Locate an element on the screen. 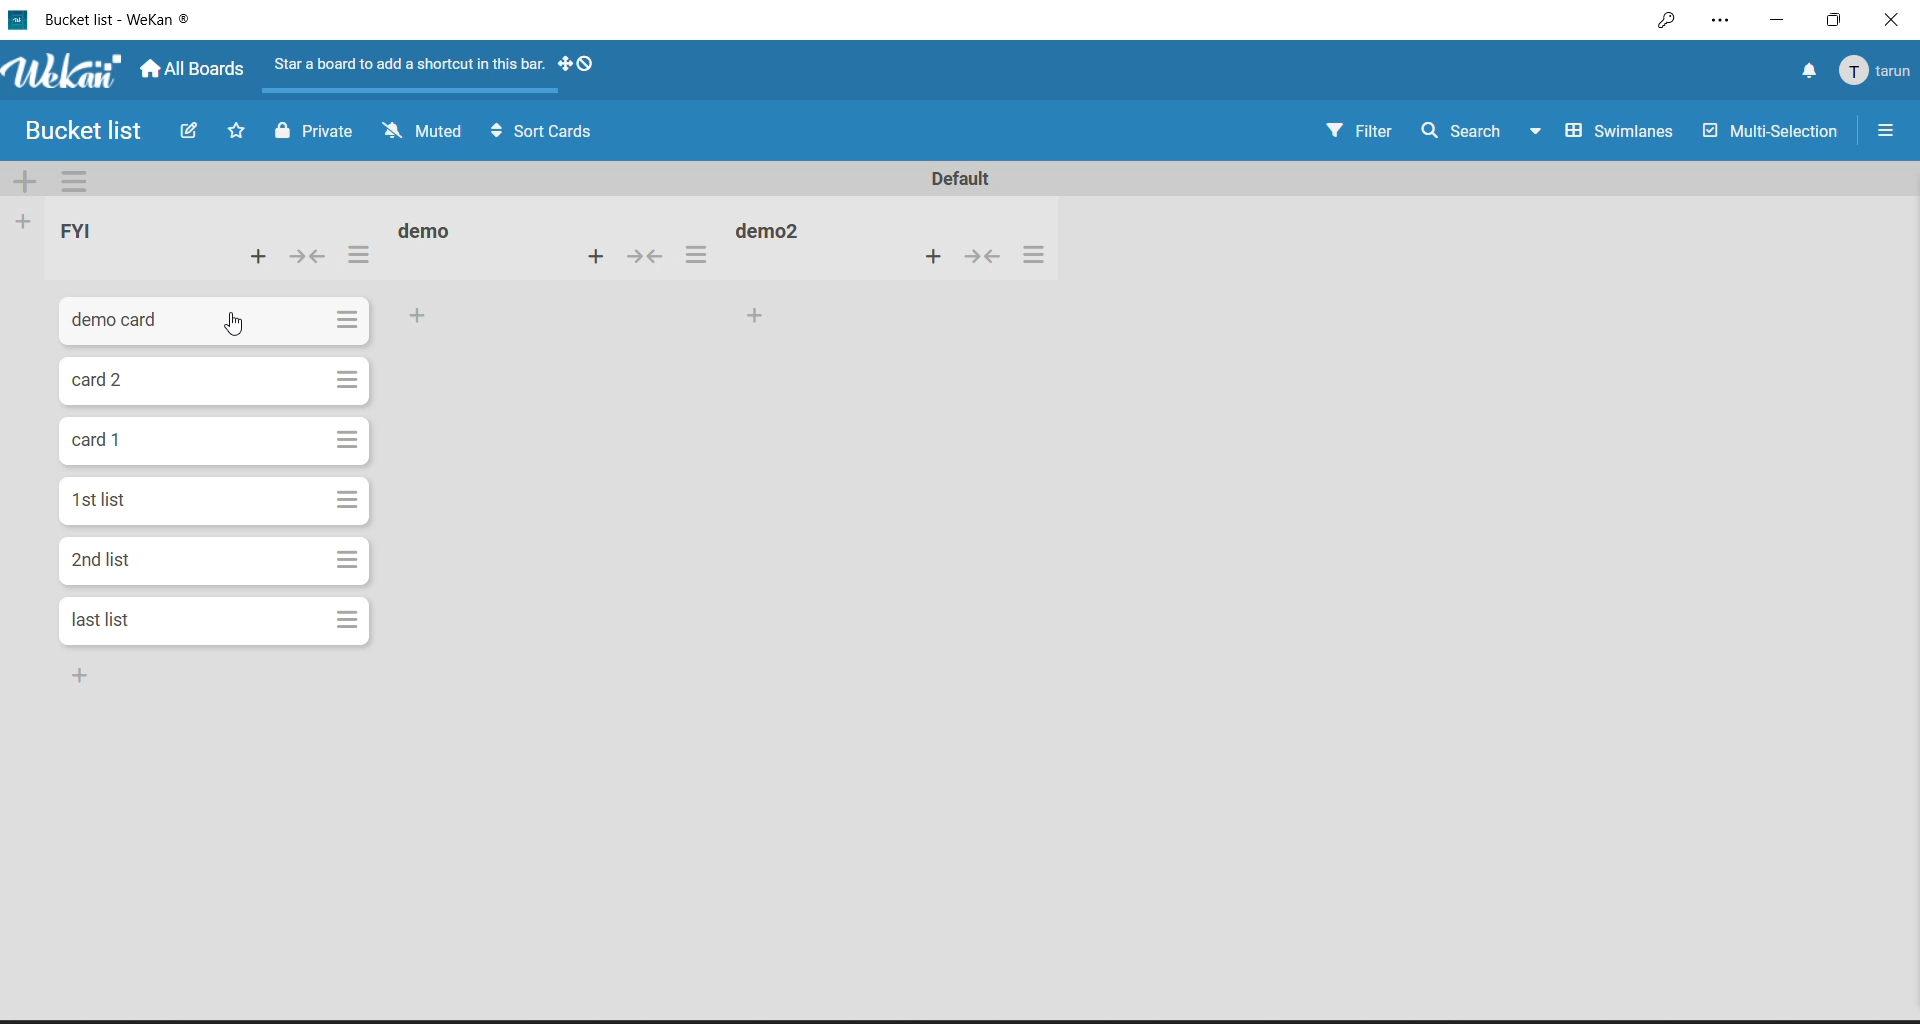  maximize is located at coordinates (1838, 17).